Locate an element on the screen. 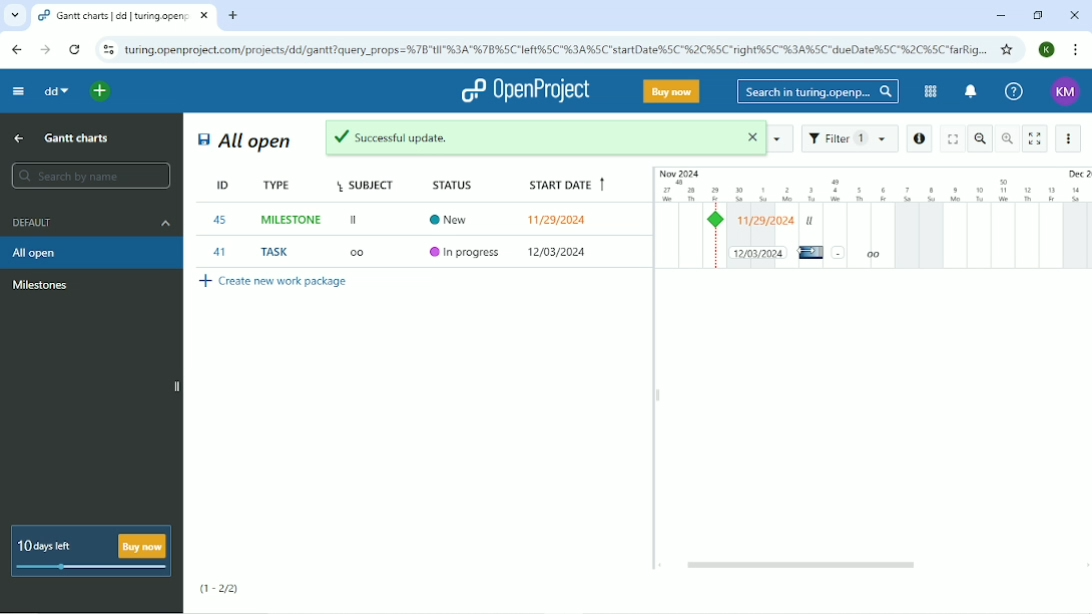 The height and width of the screenshot is (614, 1092). MILESTONE is located at coordinates (293, 220).